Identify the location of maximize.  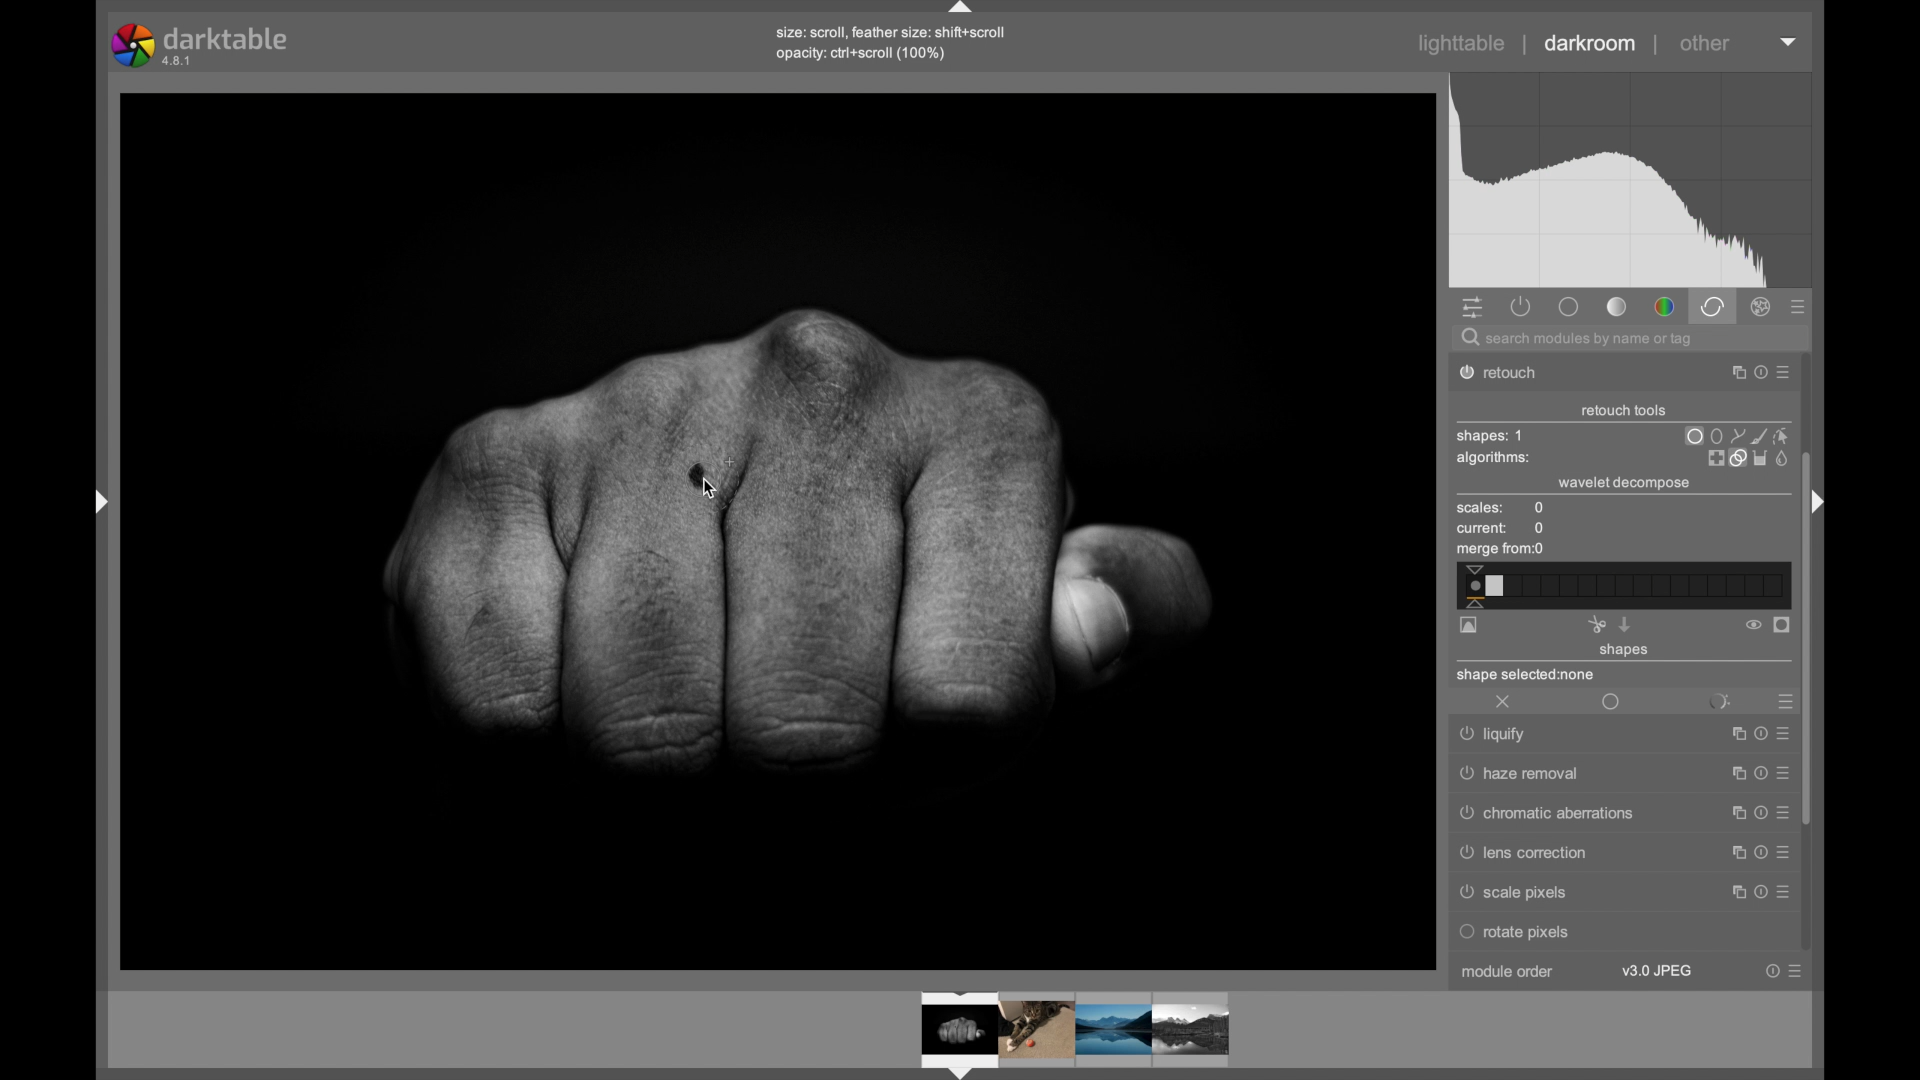
(1730, 373).